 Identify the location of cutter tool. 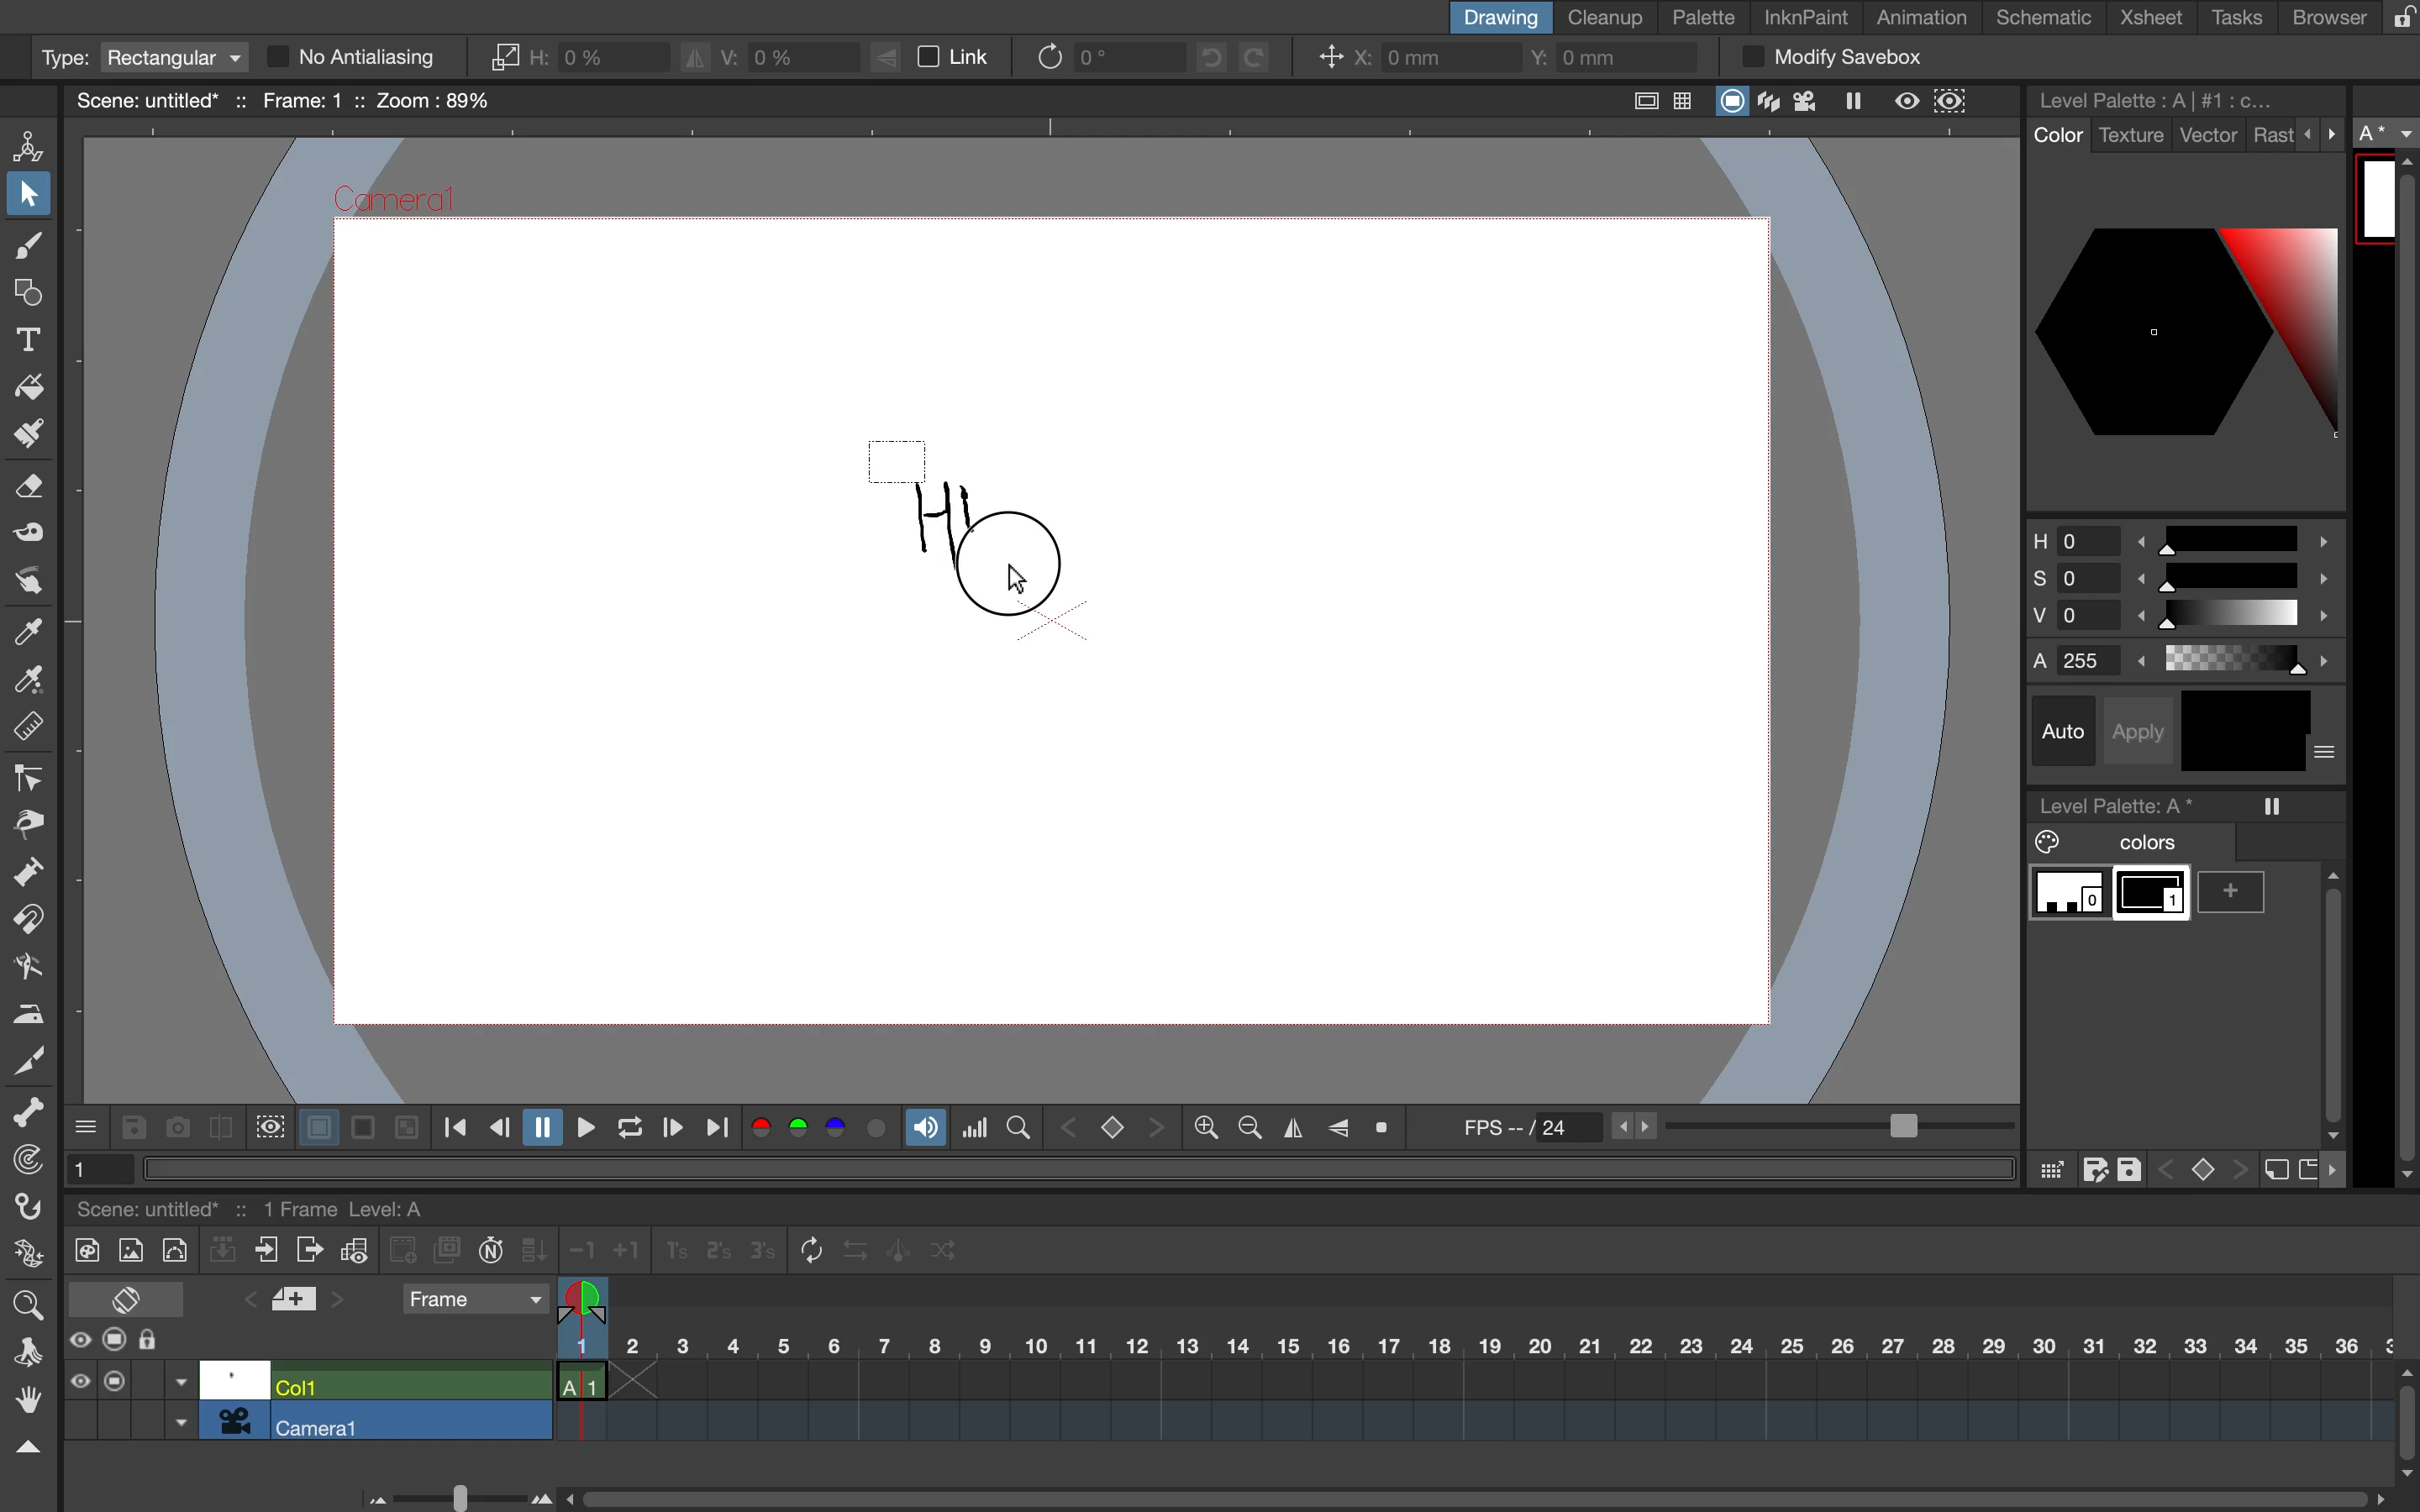
(29, 1058).